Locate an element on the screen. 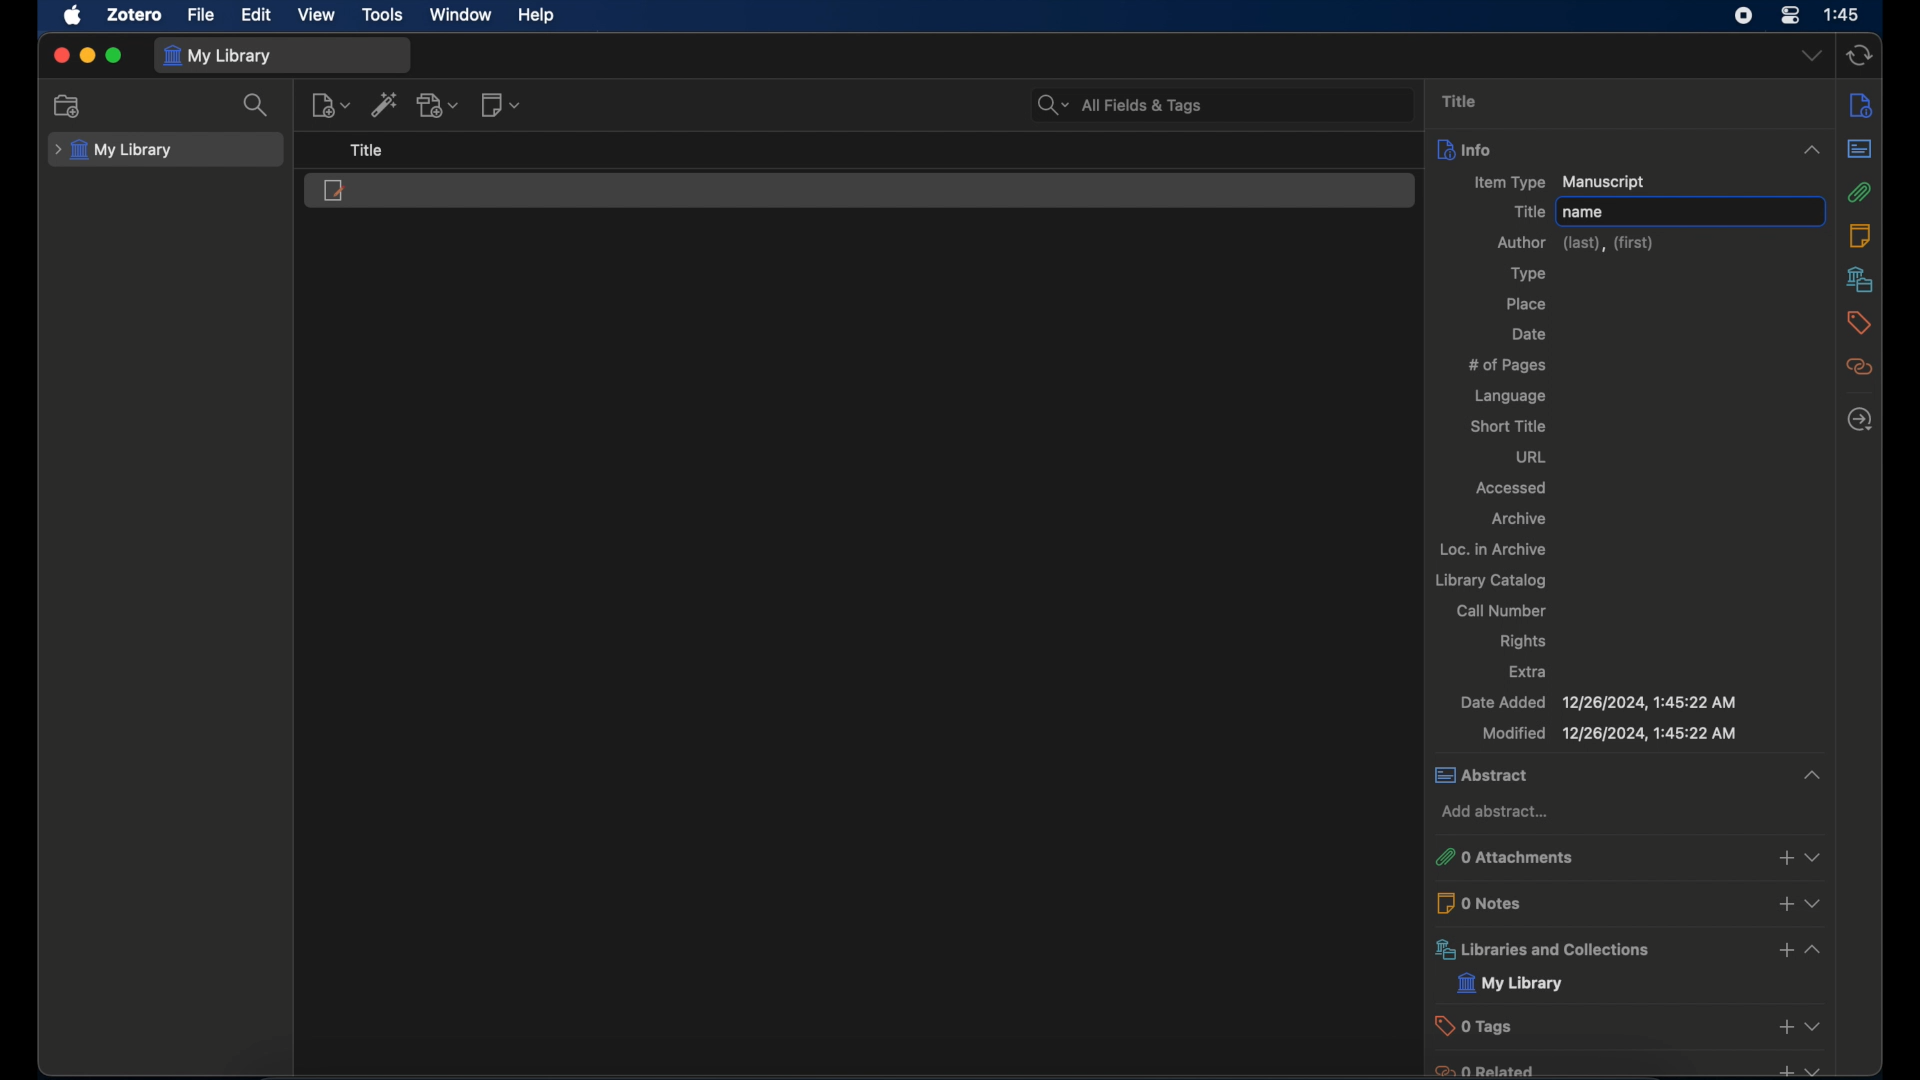 The image size is (1920, 1080). title is located at coordinates (372, 151).